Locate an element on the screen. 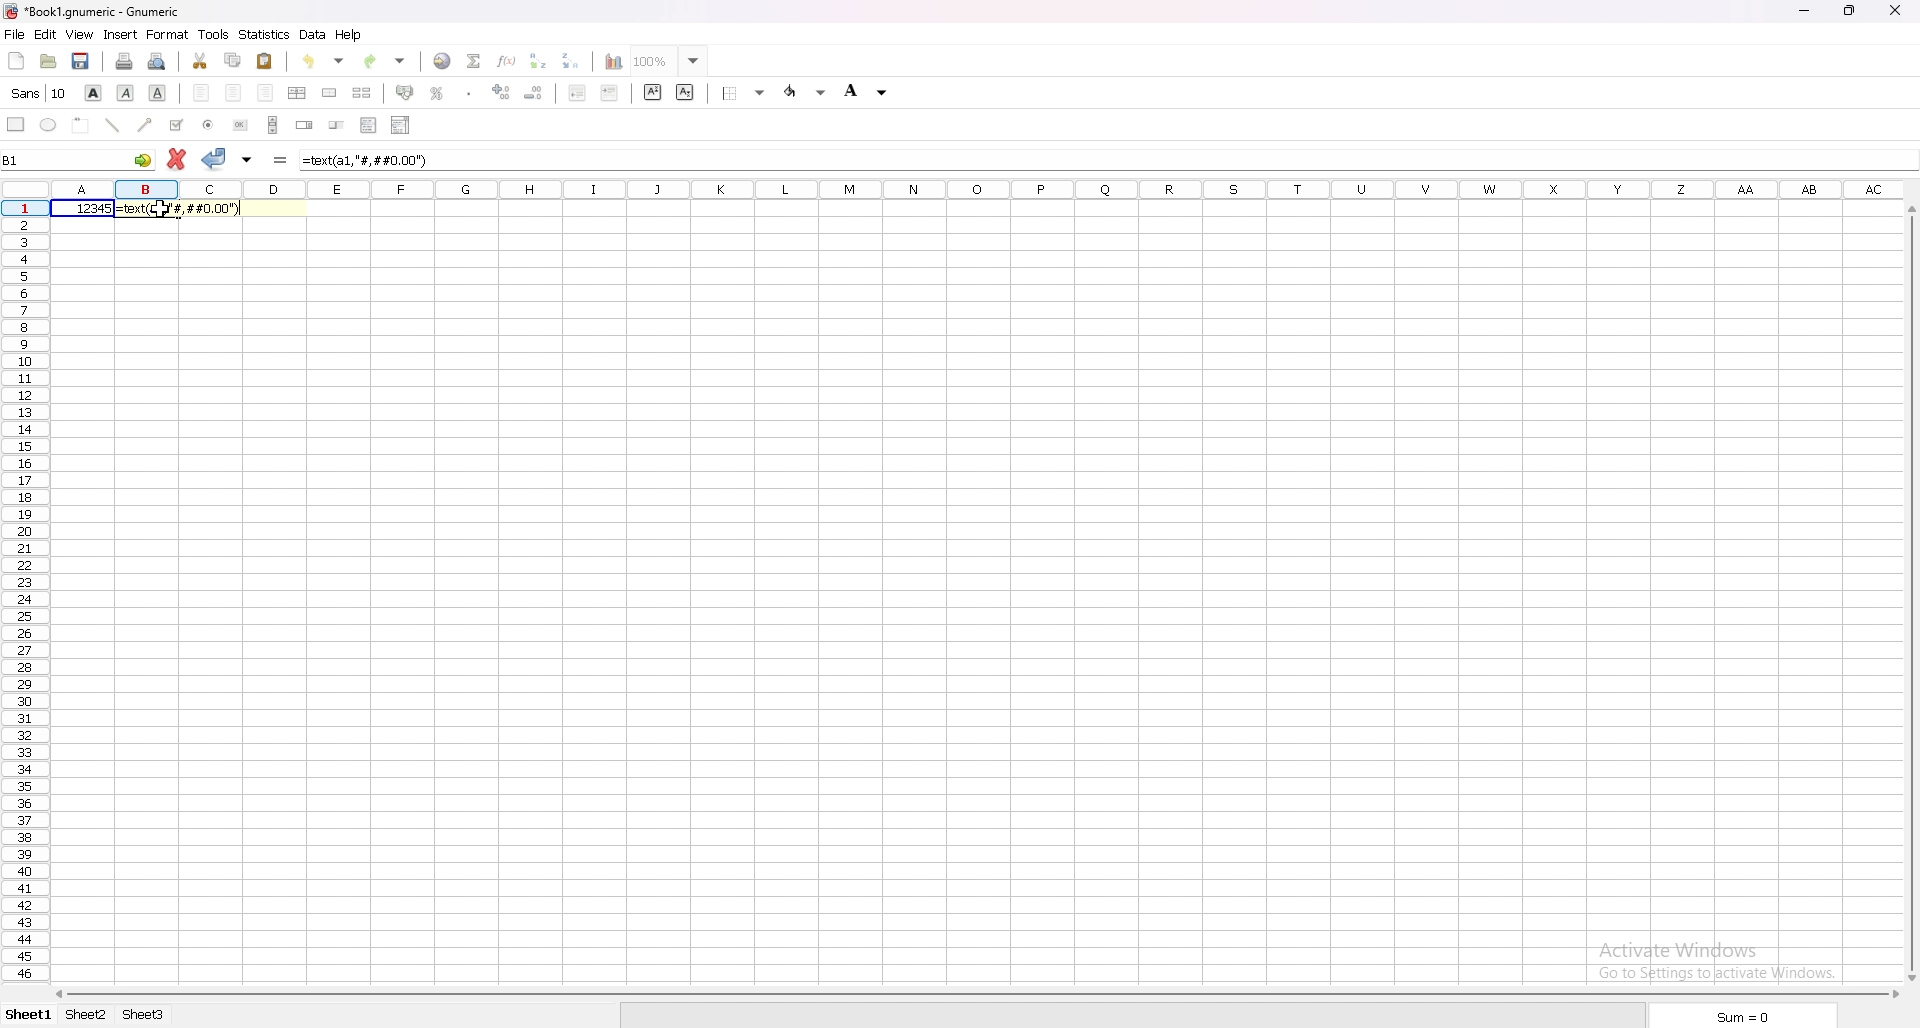 The height and width of the screenshot is (1028, 1920). accept changes is located at coordinates (215, 160).